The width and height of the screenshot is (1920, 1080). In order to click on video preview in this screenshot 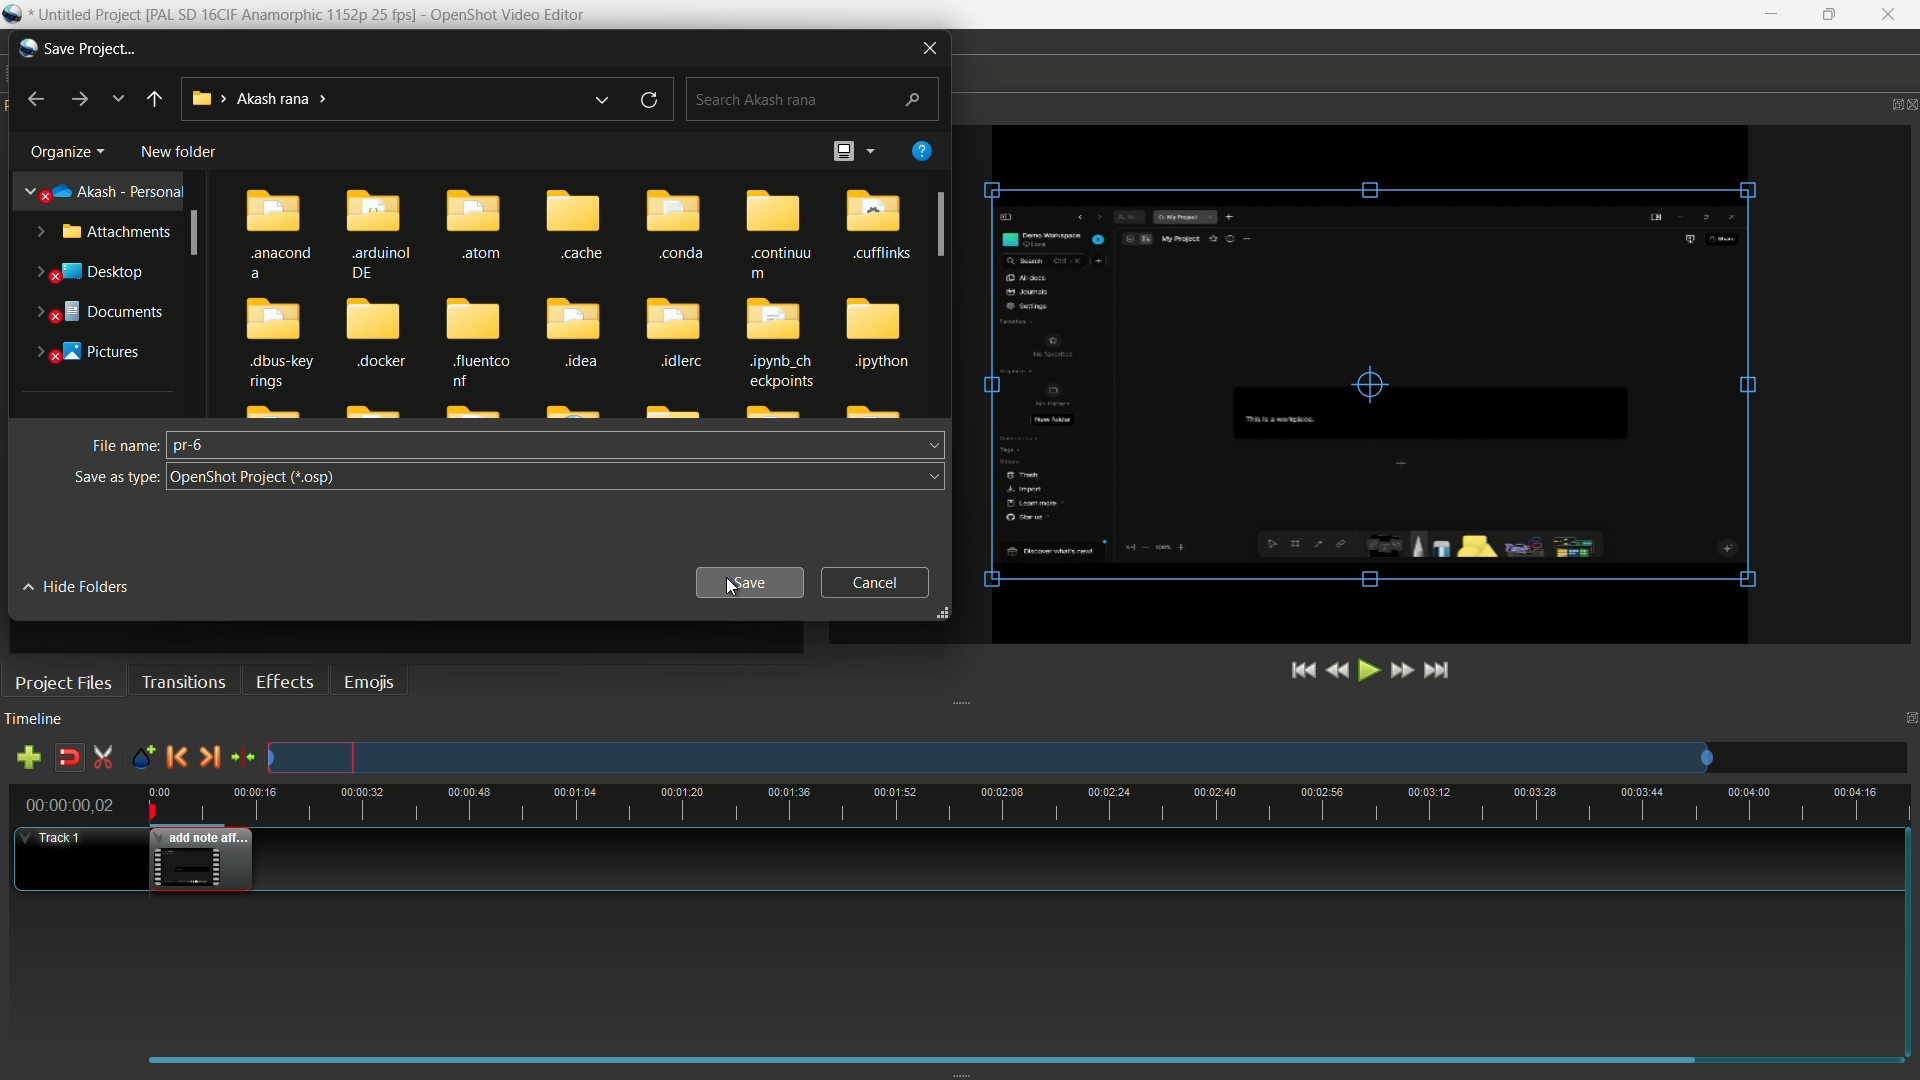, I will do `click(1367, 383)`.